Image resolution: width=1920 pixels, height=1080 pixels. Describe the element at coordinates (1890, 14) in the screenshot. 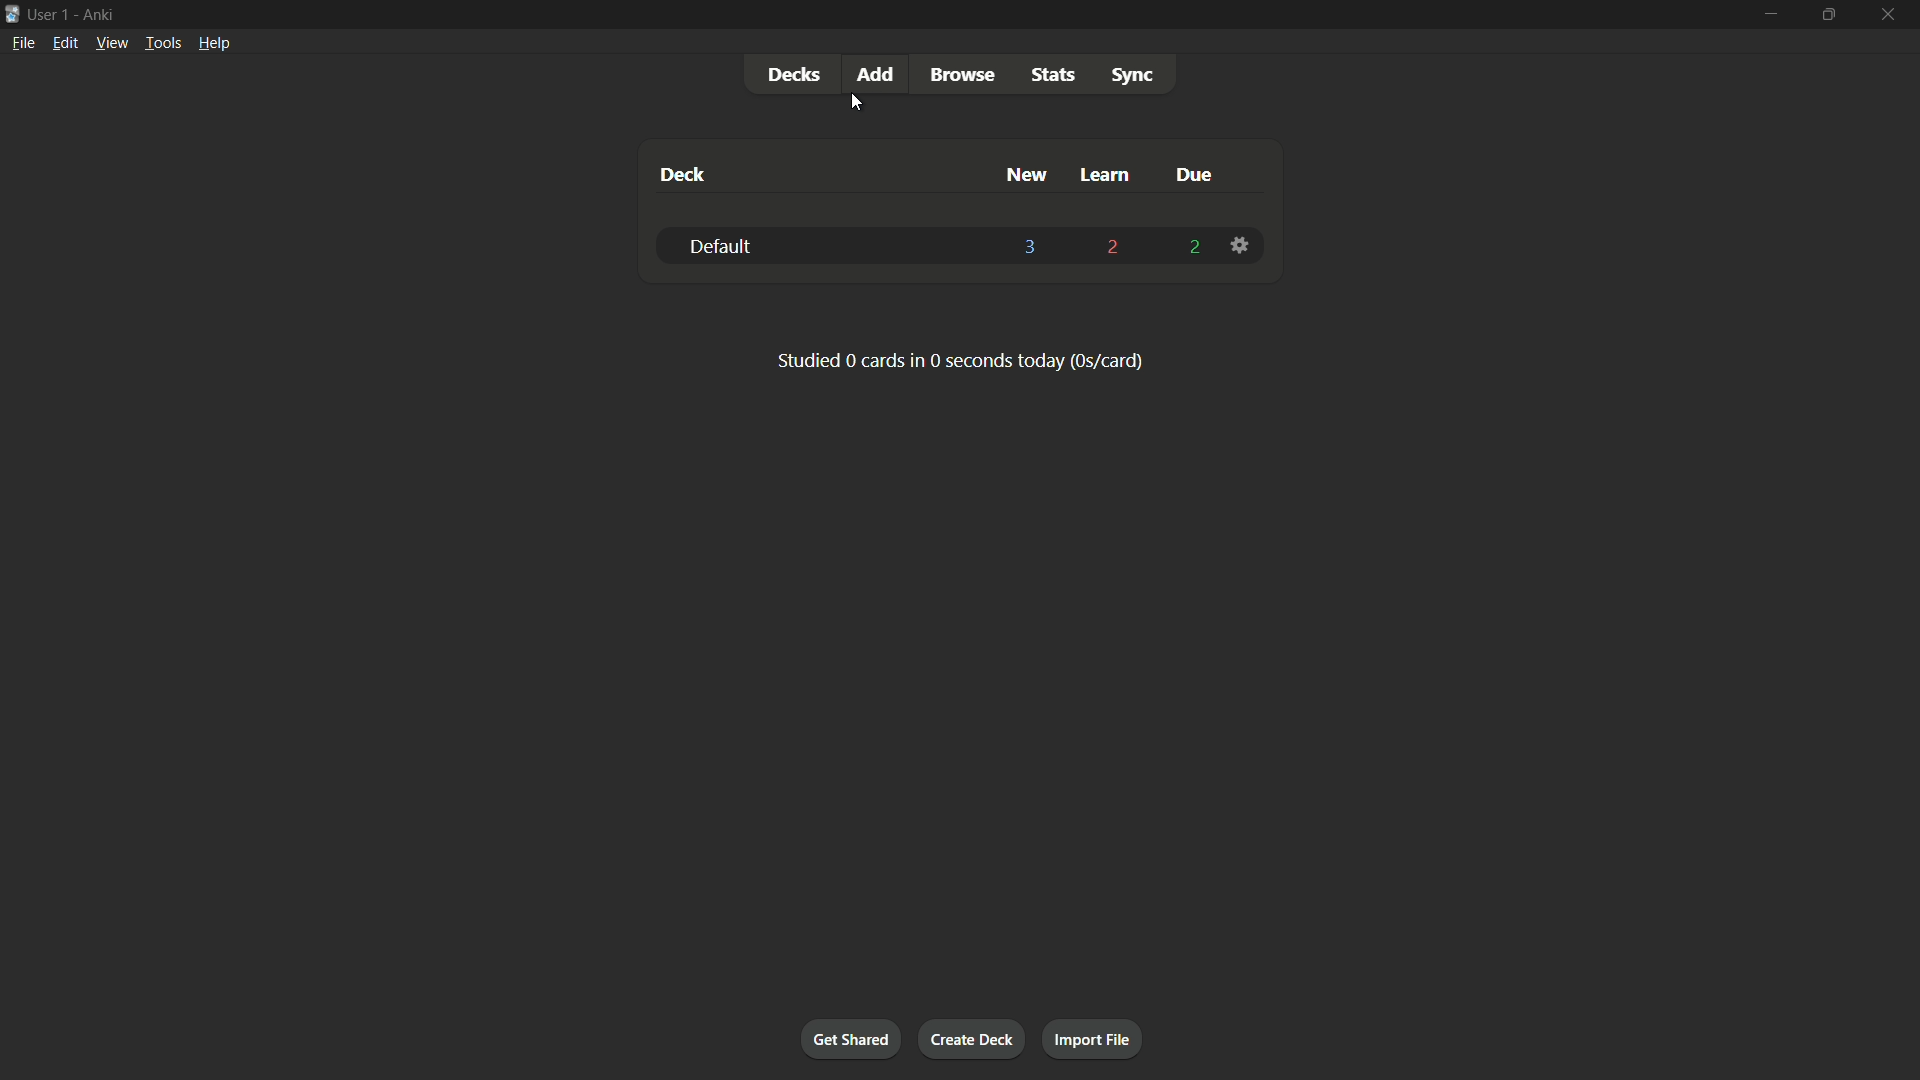

I see `close app` at that location.